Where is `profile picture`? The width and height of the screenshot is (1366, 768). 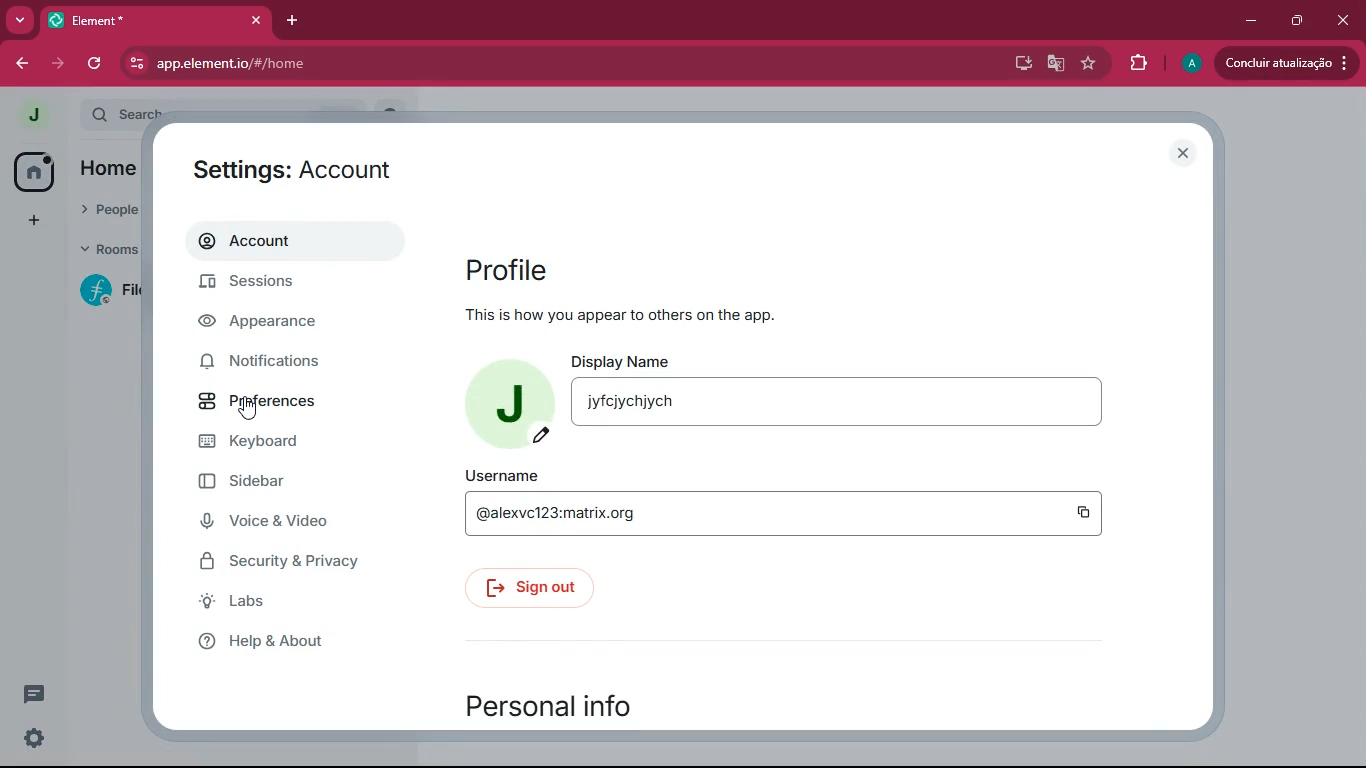 profile picture is located at coordinates (513, 405).